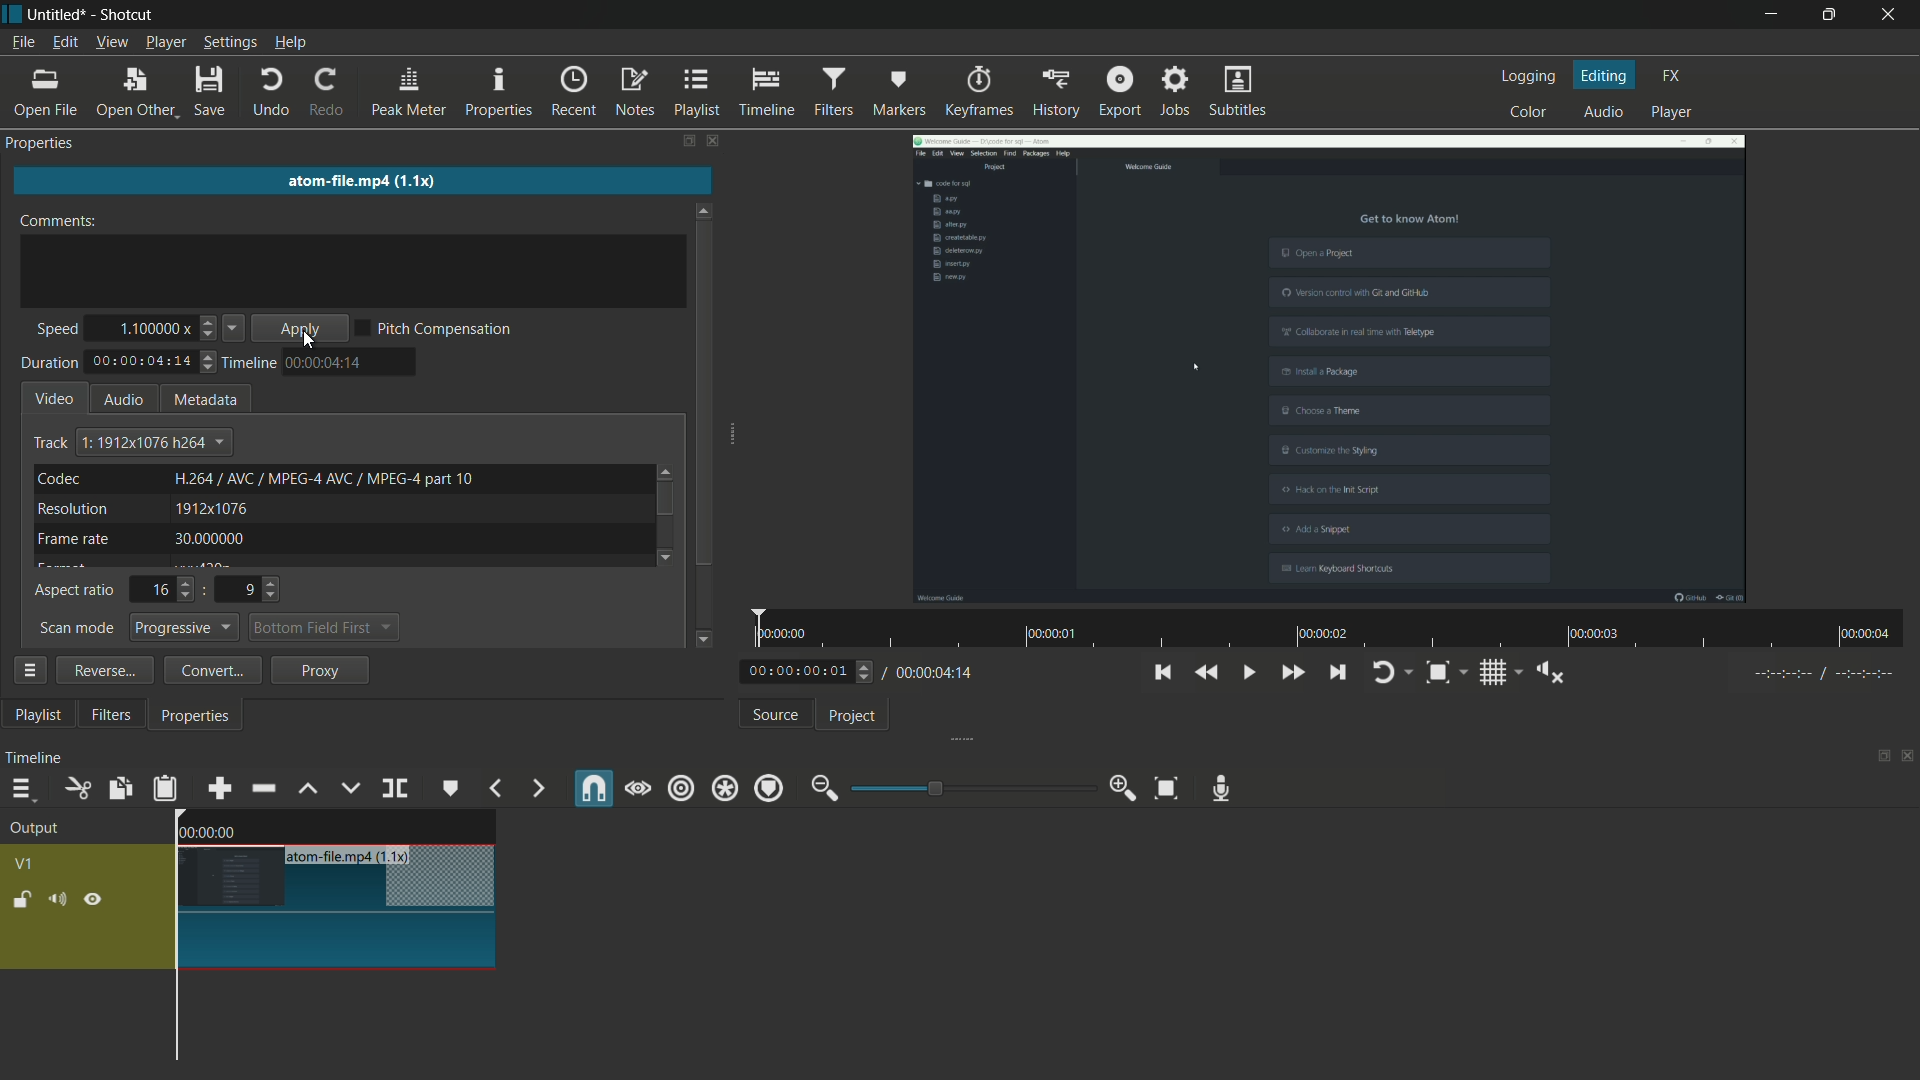 Image resolution: width=1920 pixels, height=1080 pixels. What do you see at coordinates (207, 329) in the screenshot?
I see `adjust` at bounding box center [207, 329].